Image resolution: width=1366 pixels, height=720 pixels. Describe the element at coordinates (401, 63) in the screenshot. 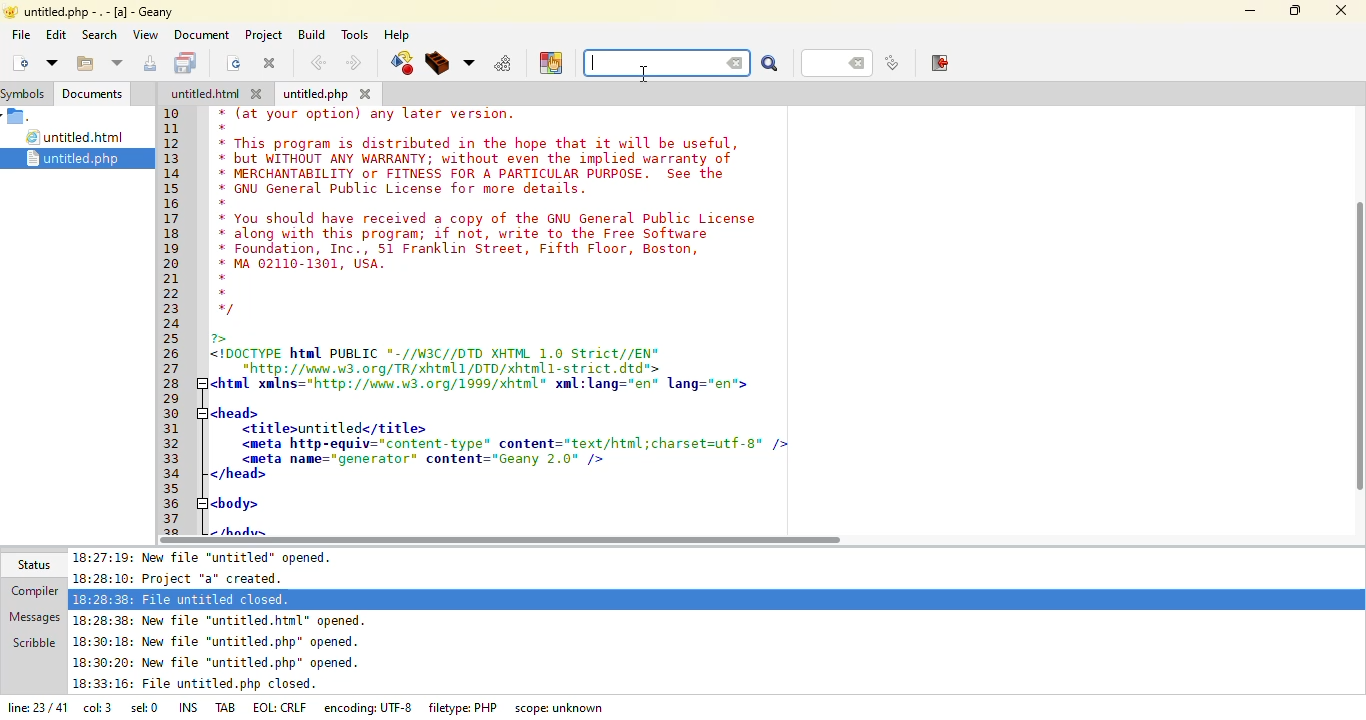

I see `compile` at that location.